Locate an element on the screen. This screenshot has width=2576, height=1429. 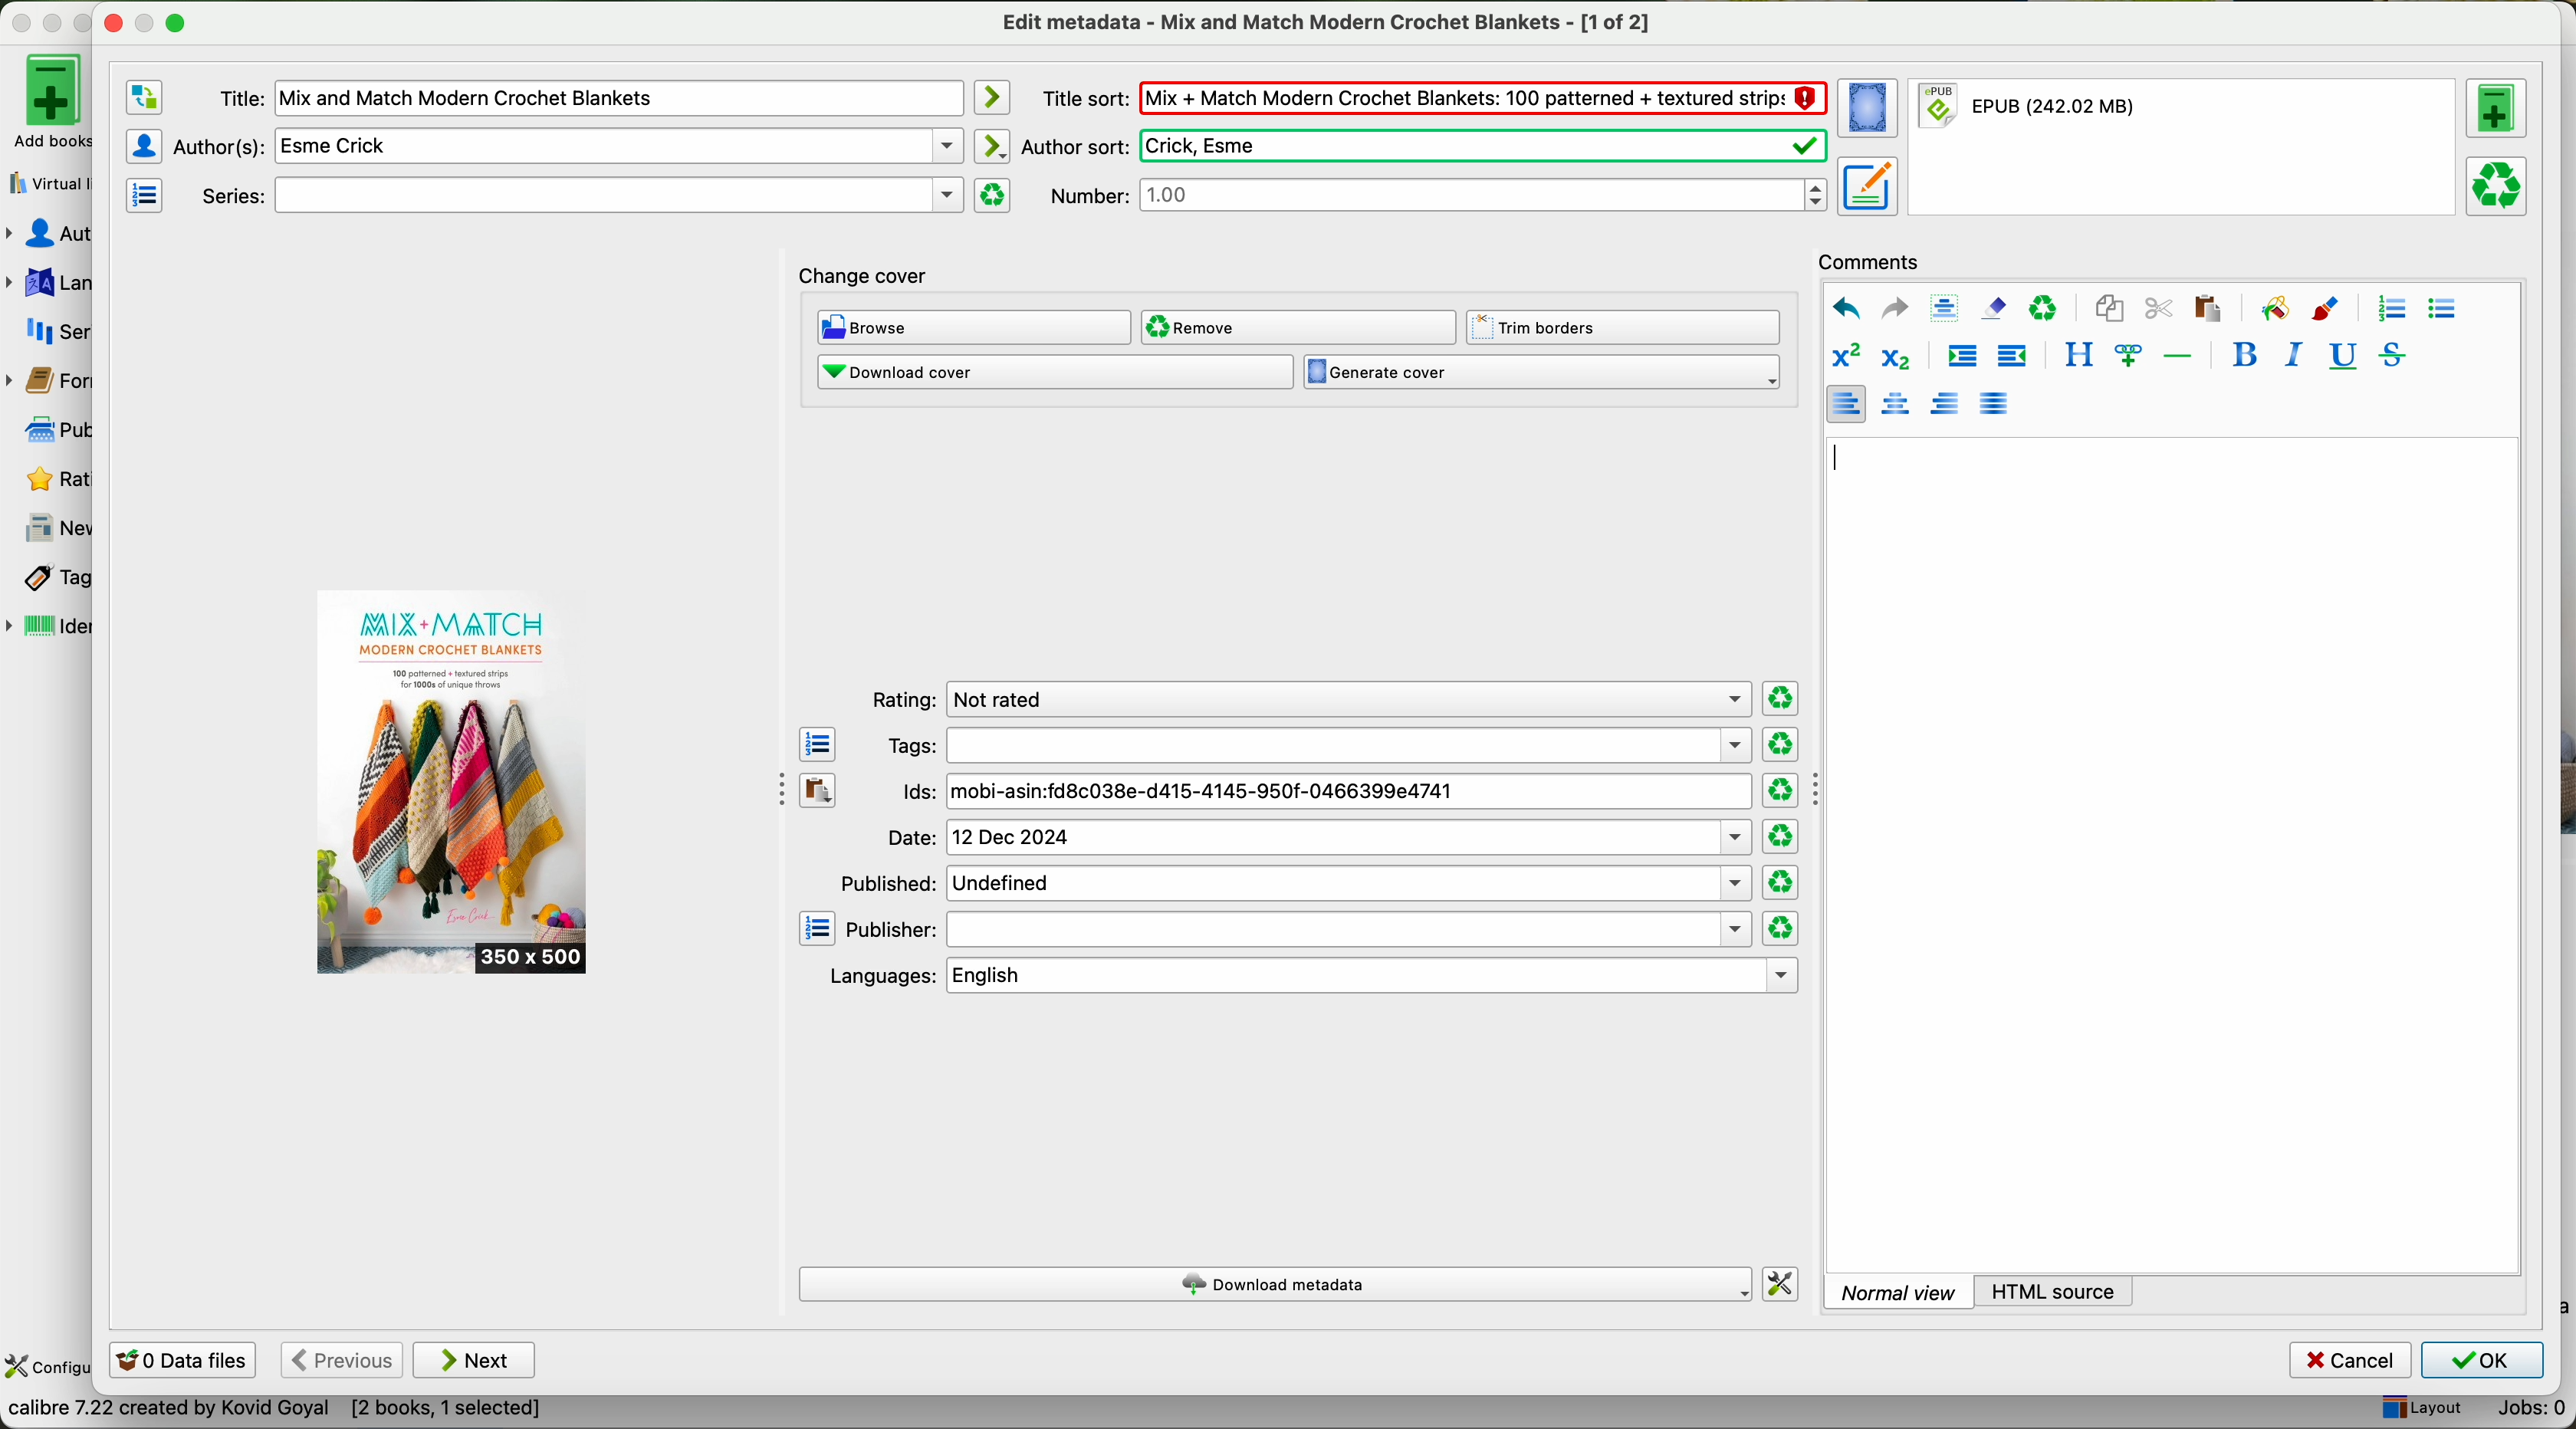
HTML source is located at coordinates (2056, 1290).